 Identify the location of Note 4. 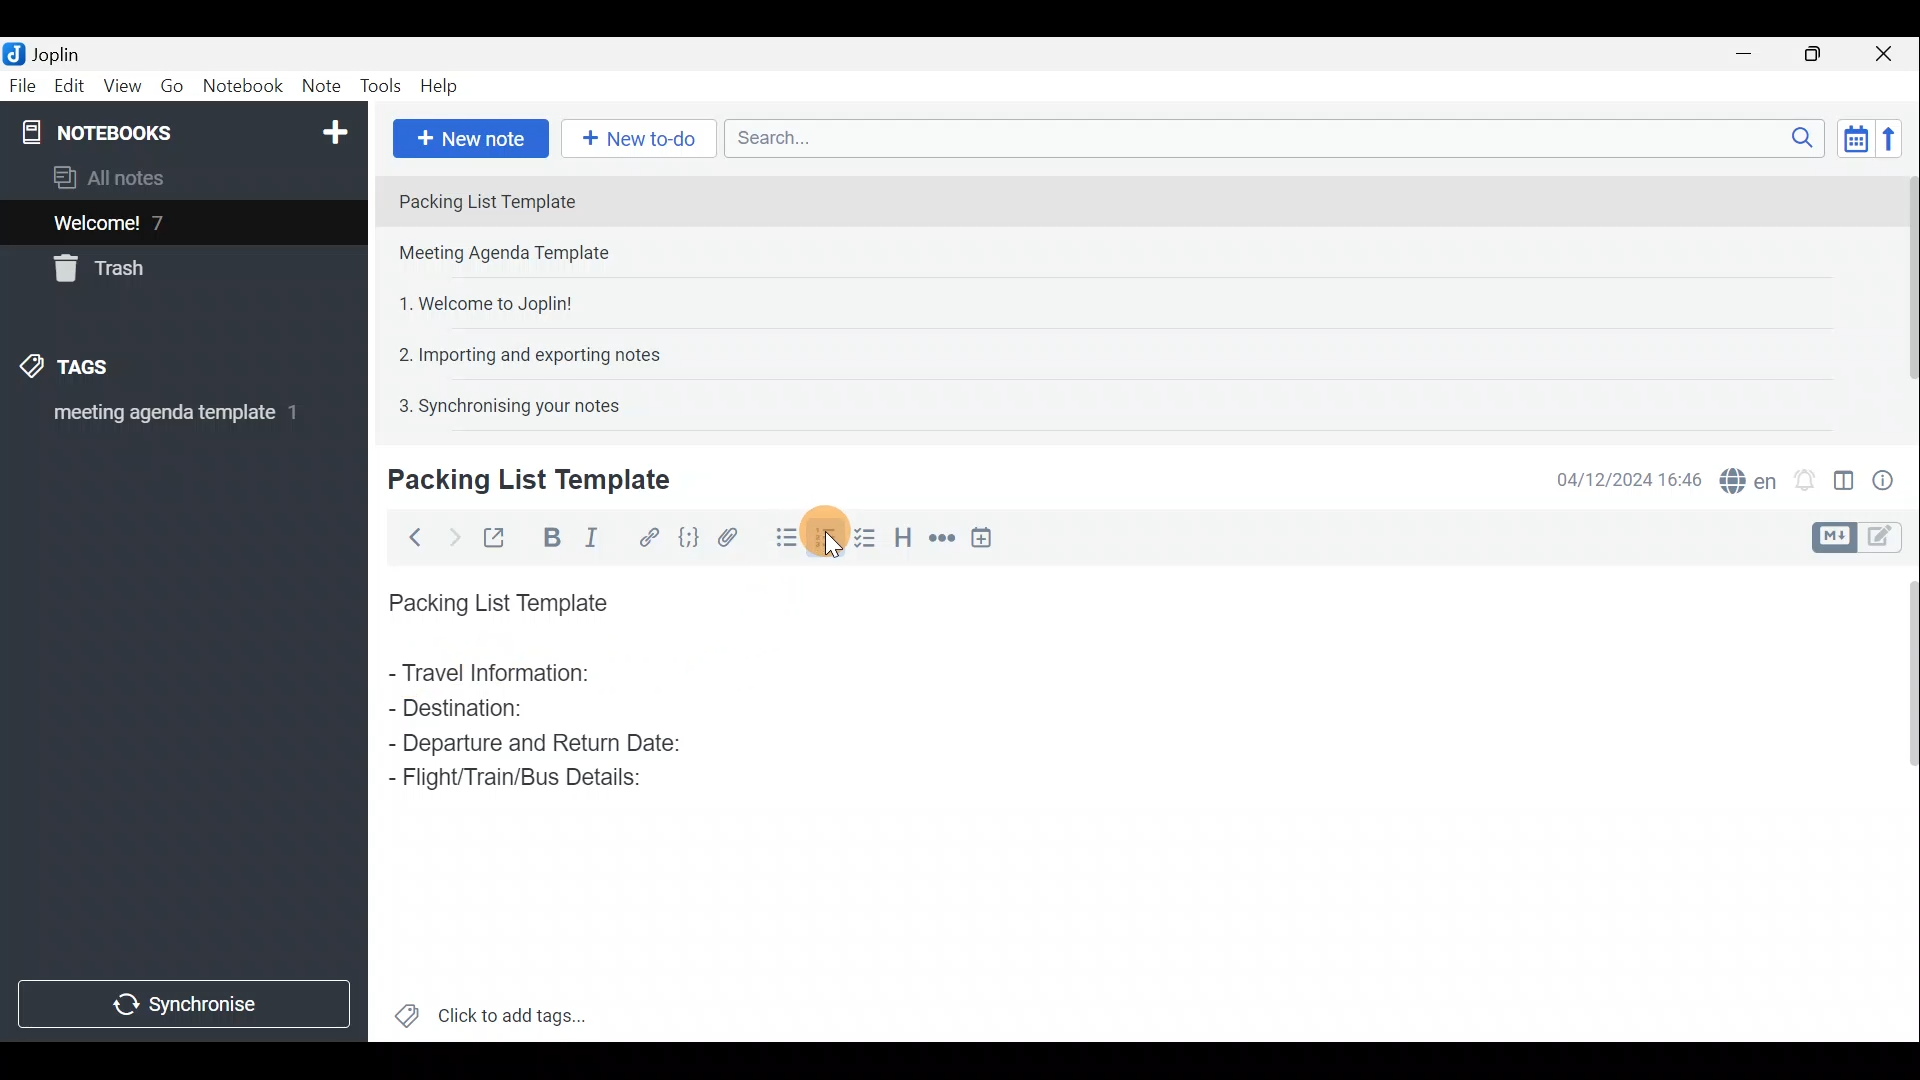
(519, 351).